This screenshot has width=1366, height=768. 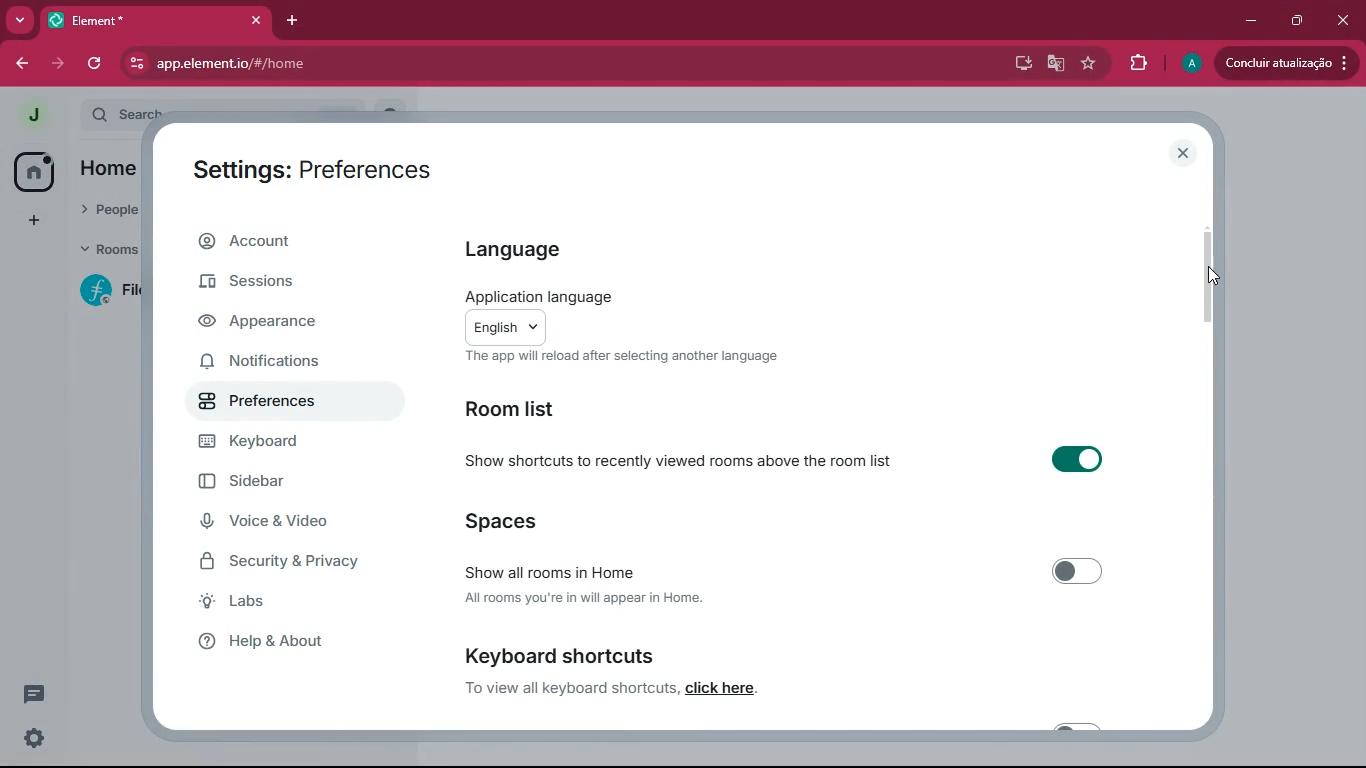 I want to click on spaces, so click(x=525, y=523).